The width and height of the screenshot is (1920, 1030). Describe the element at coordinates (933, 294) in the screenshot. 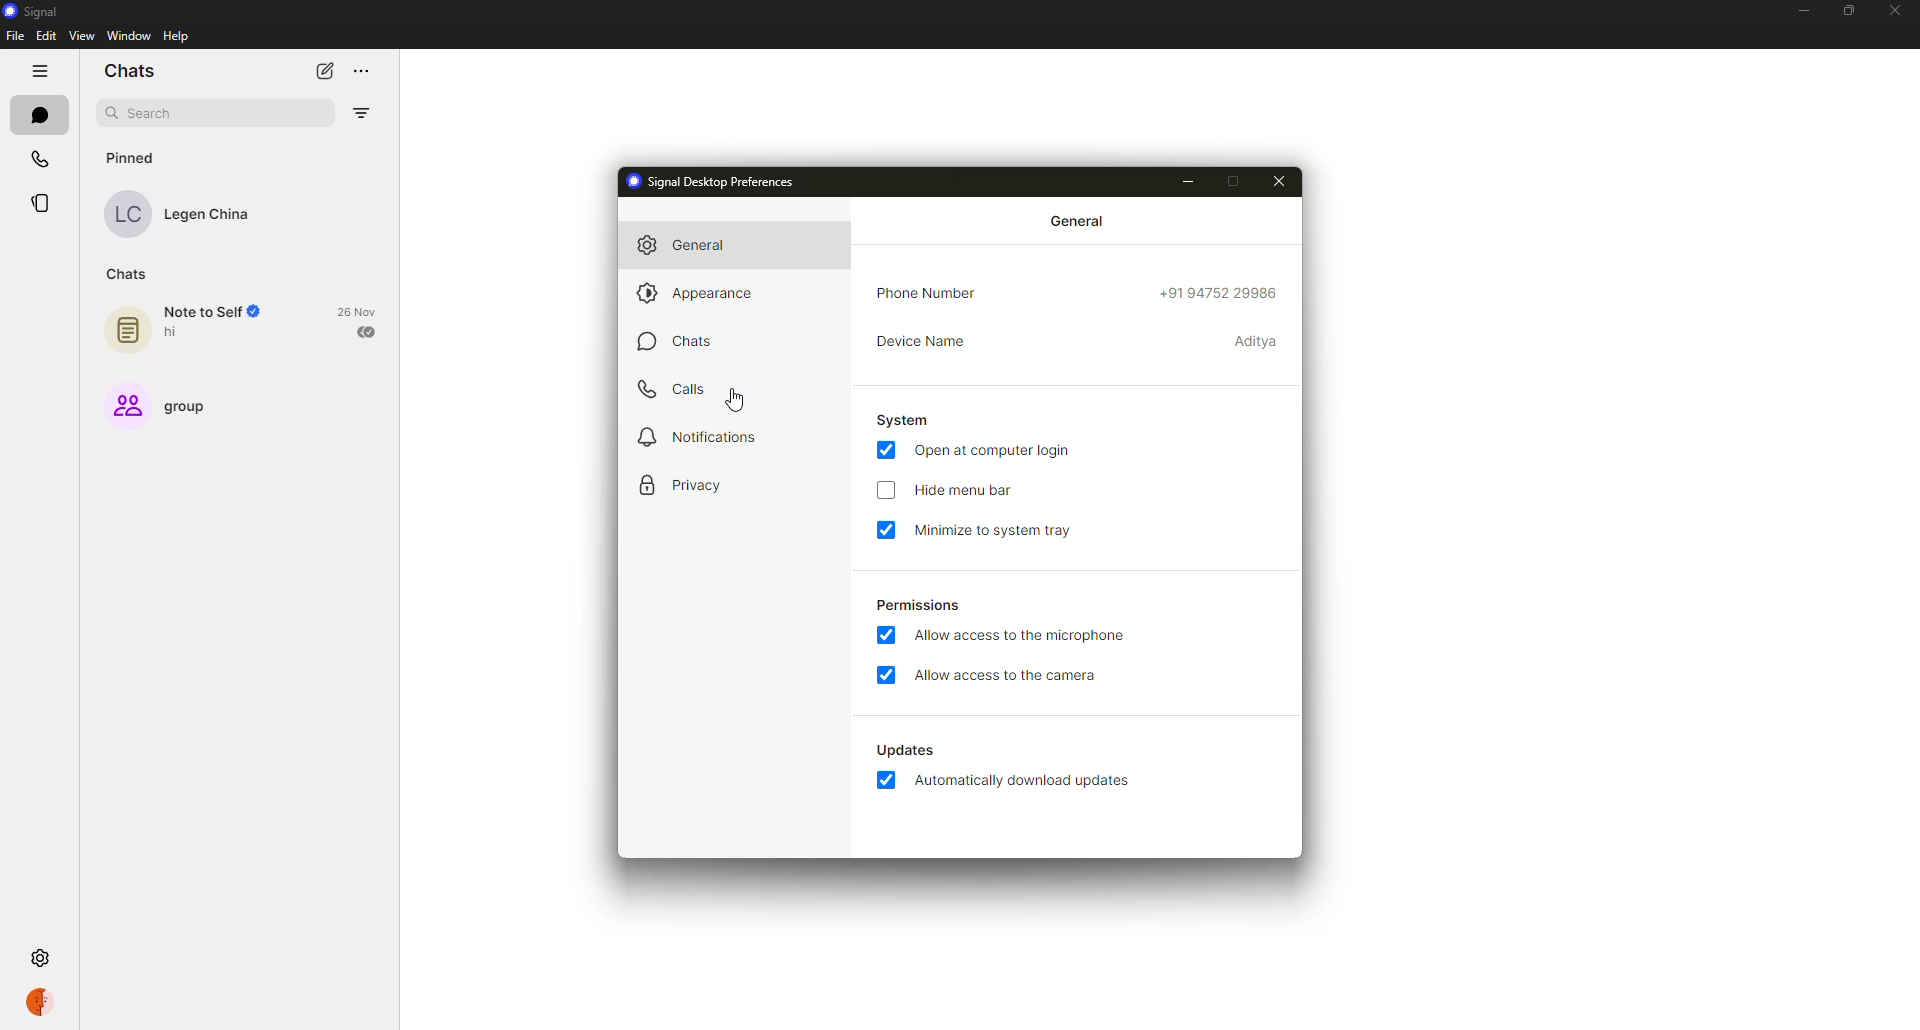

I see `phone number` at that location.